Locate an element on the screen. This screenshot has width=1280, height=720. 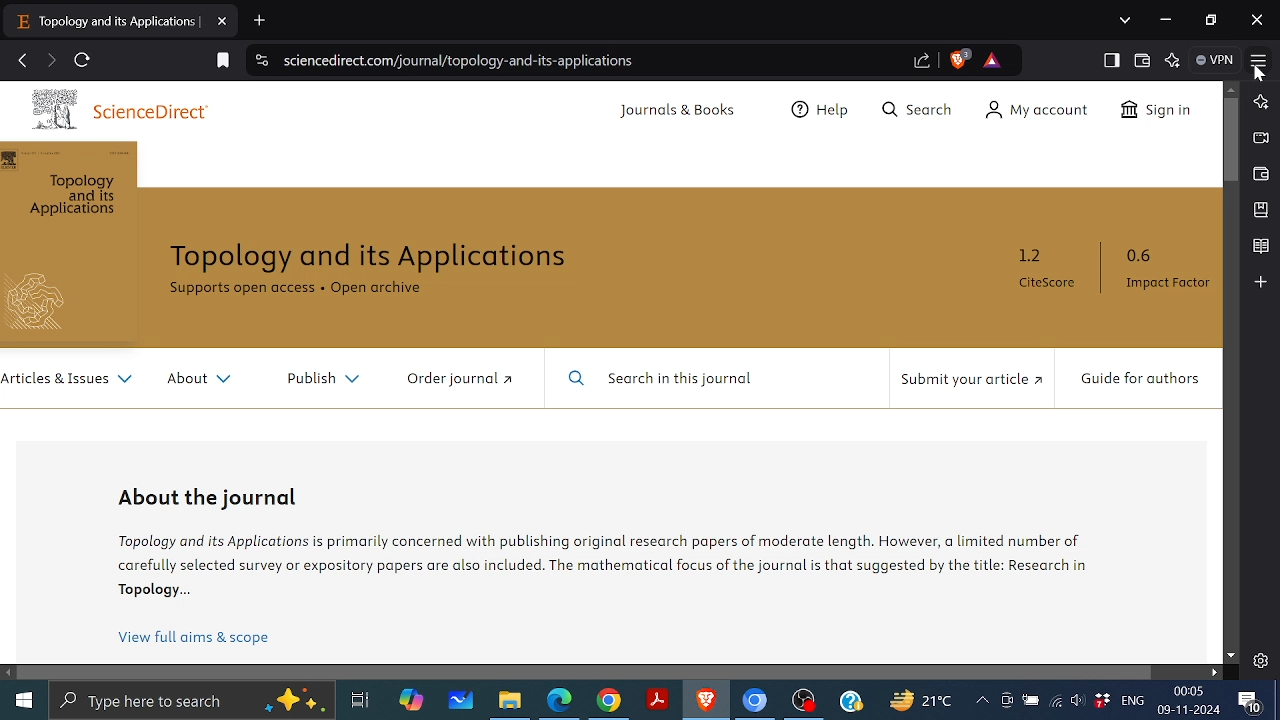
Customize and control barve is located at coordinates (1258, 57).